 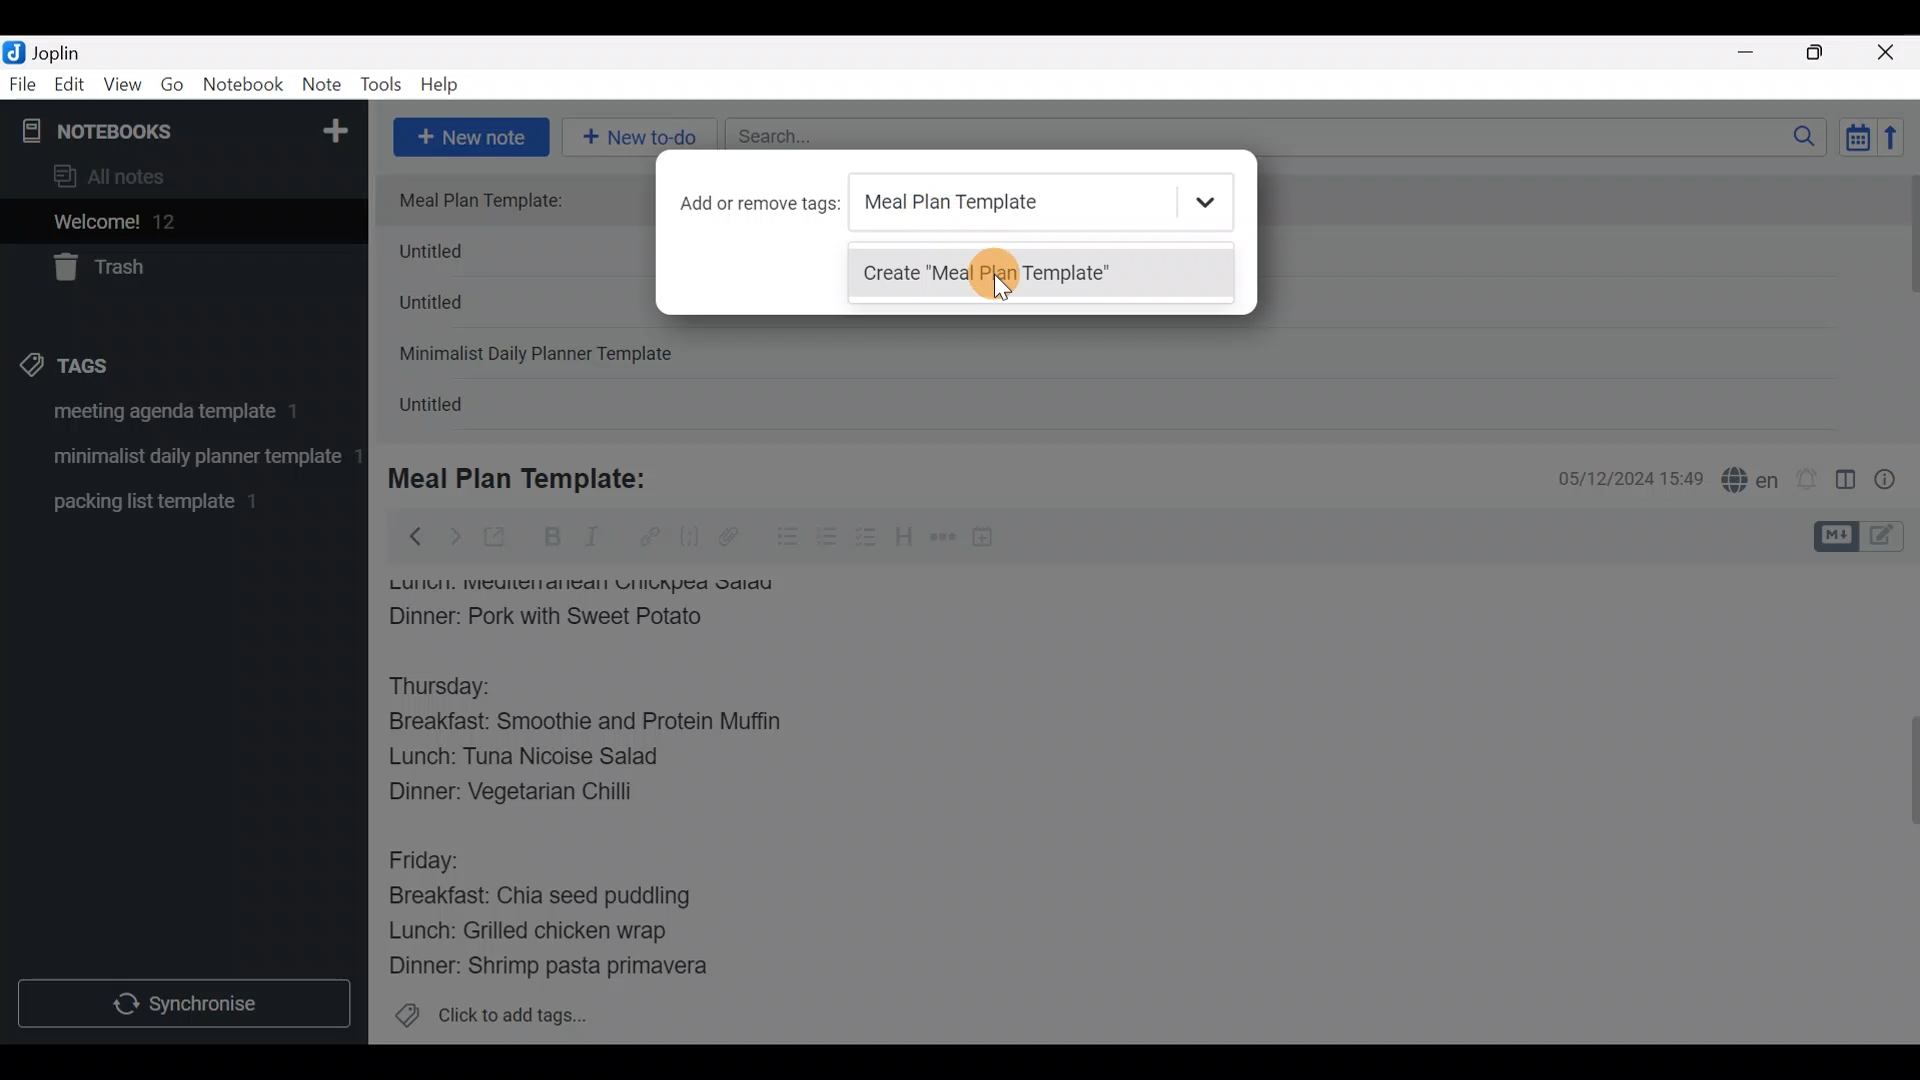 What do you see at coordinates (827, 541) in the screenshot?
I see `Numbered list` at bounding box center [827, 541].